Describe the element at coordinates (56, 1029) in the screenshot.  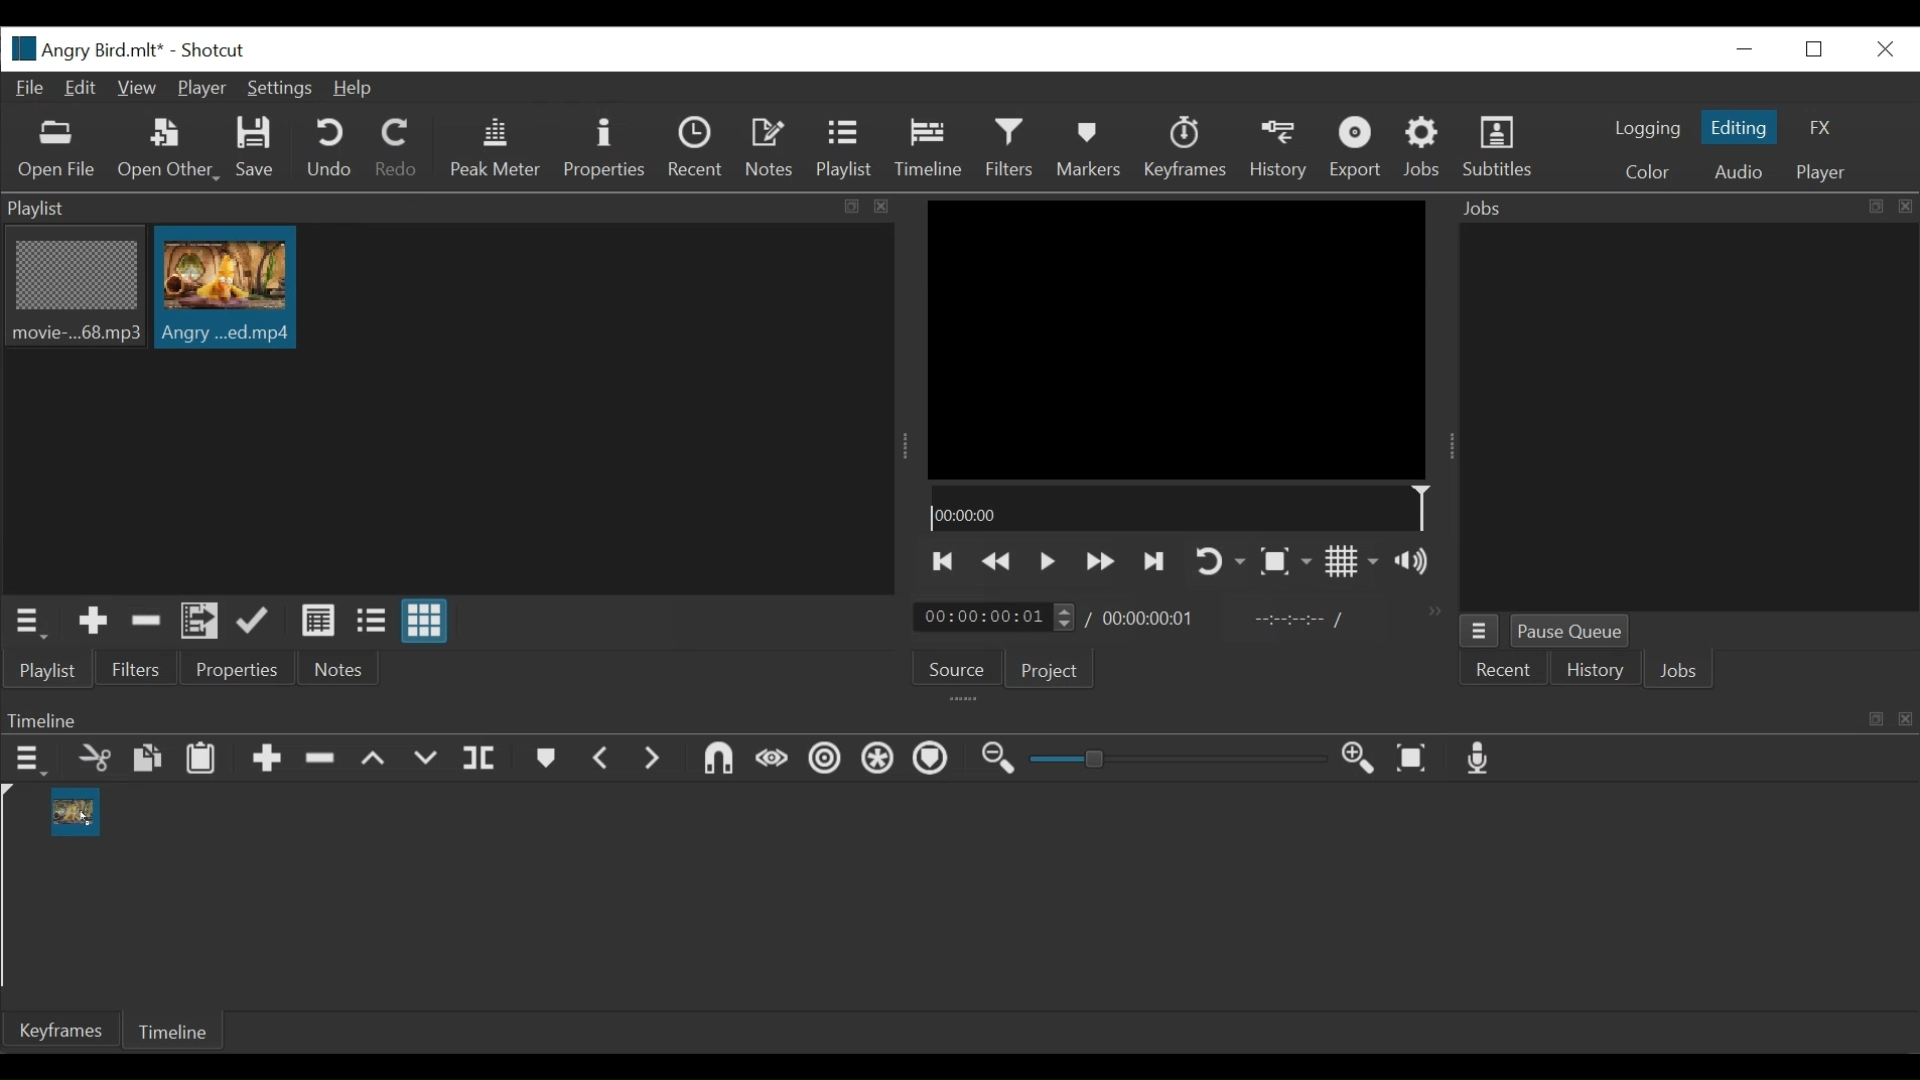
I see `Keyframe` at that location.